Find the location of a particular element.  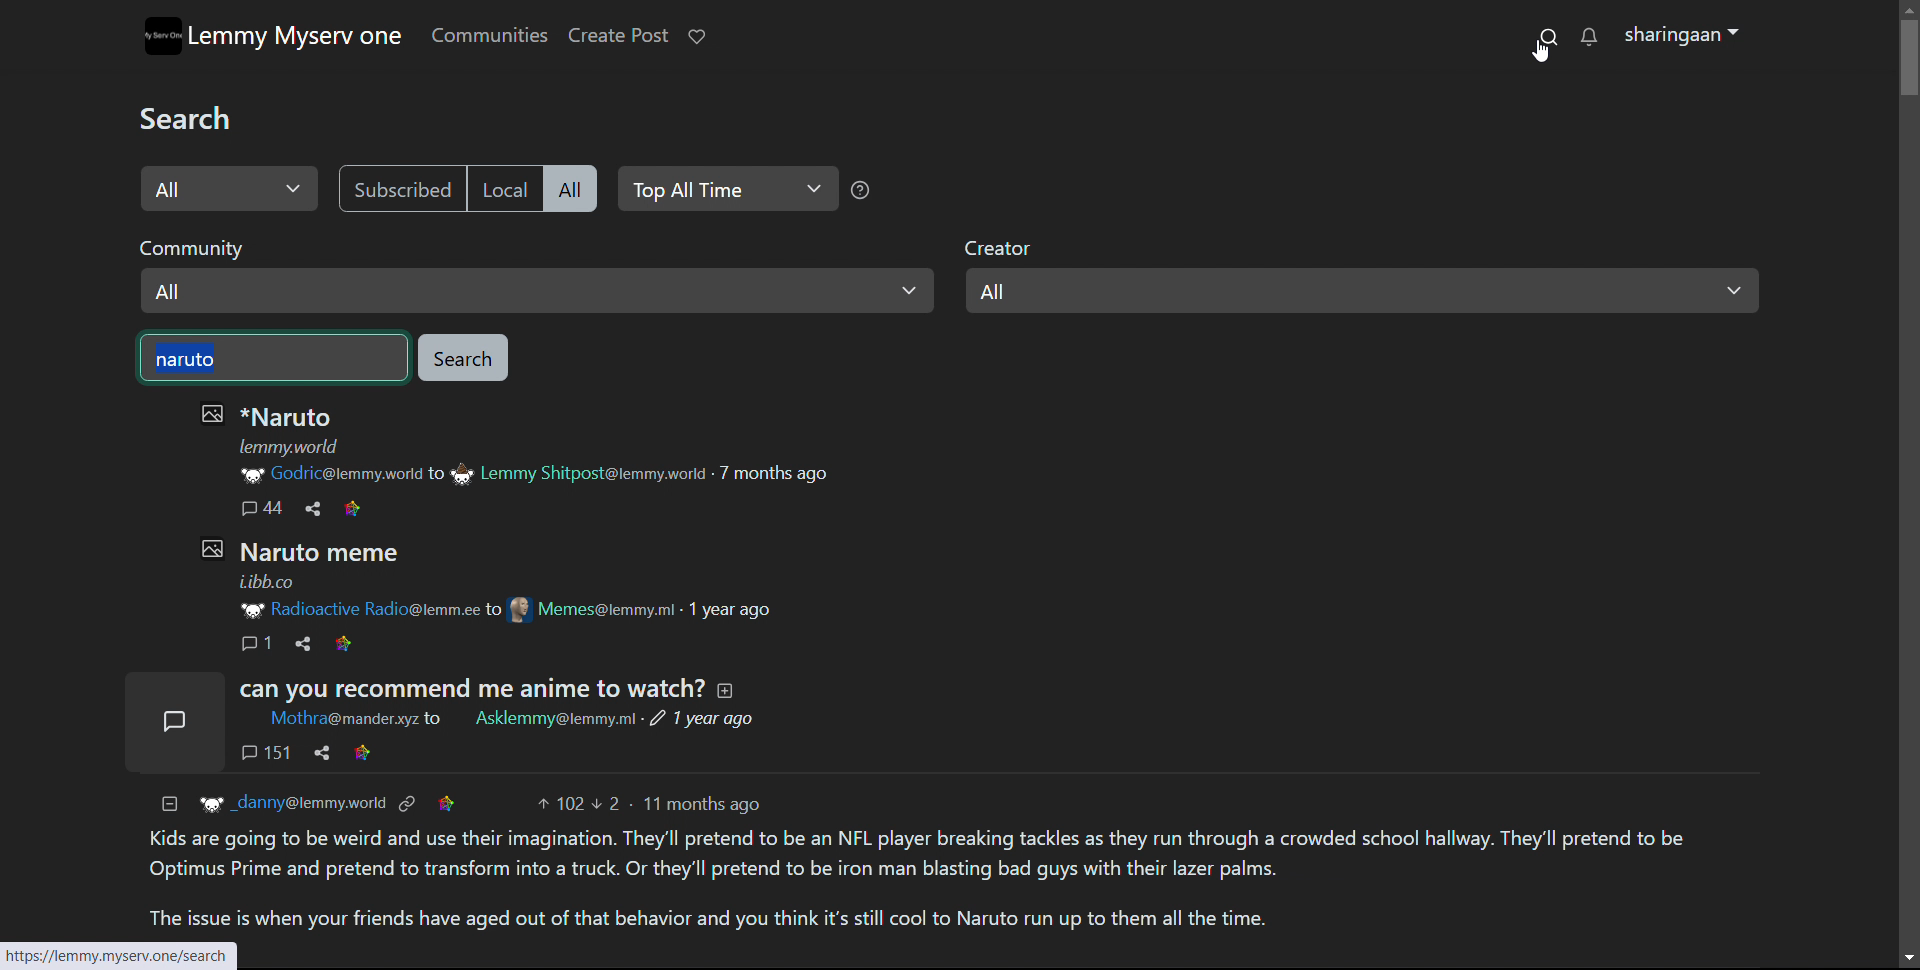

scrollbar is located at coordinates (1907, 140).